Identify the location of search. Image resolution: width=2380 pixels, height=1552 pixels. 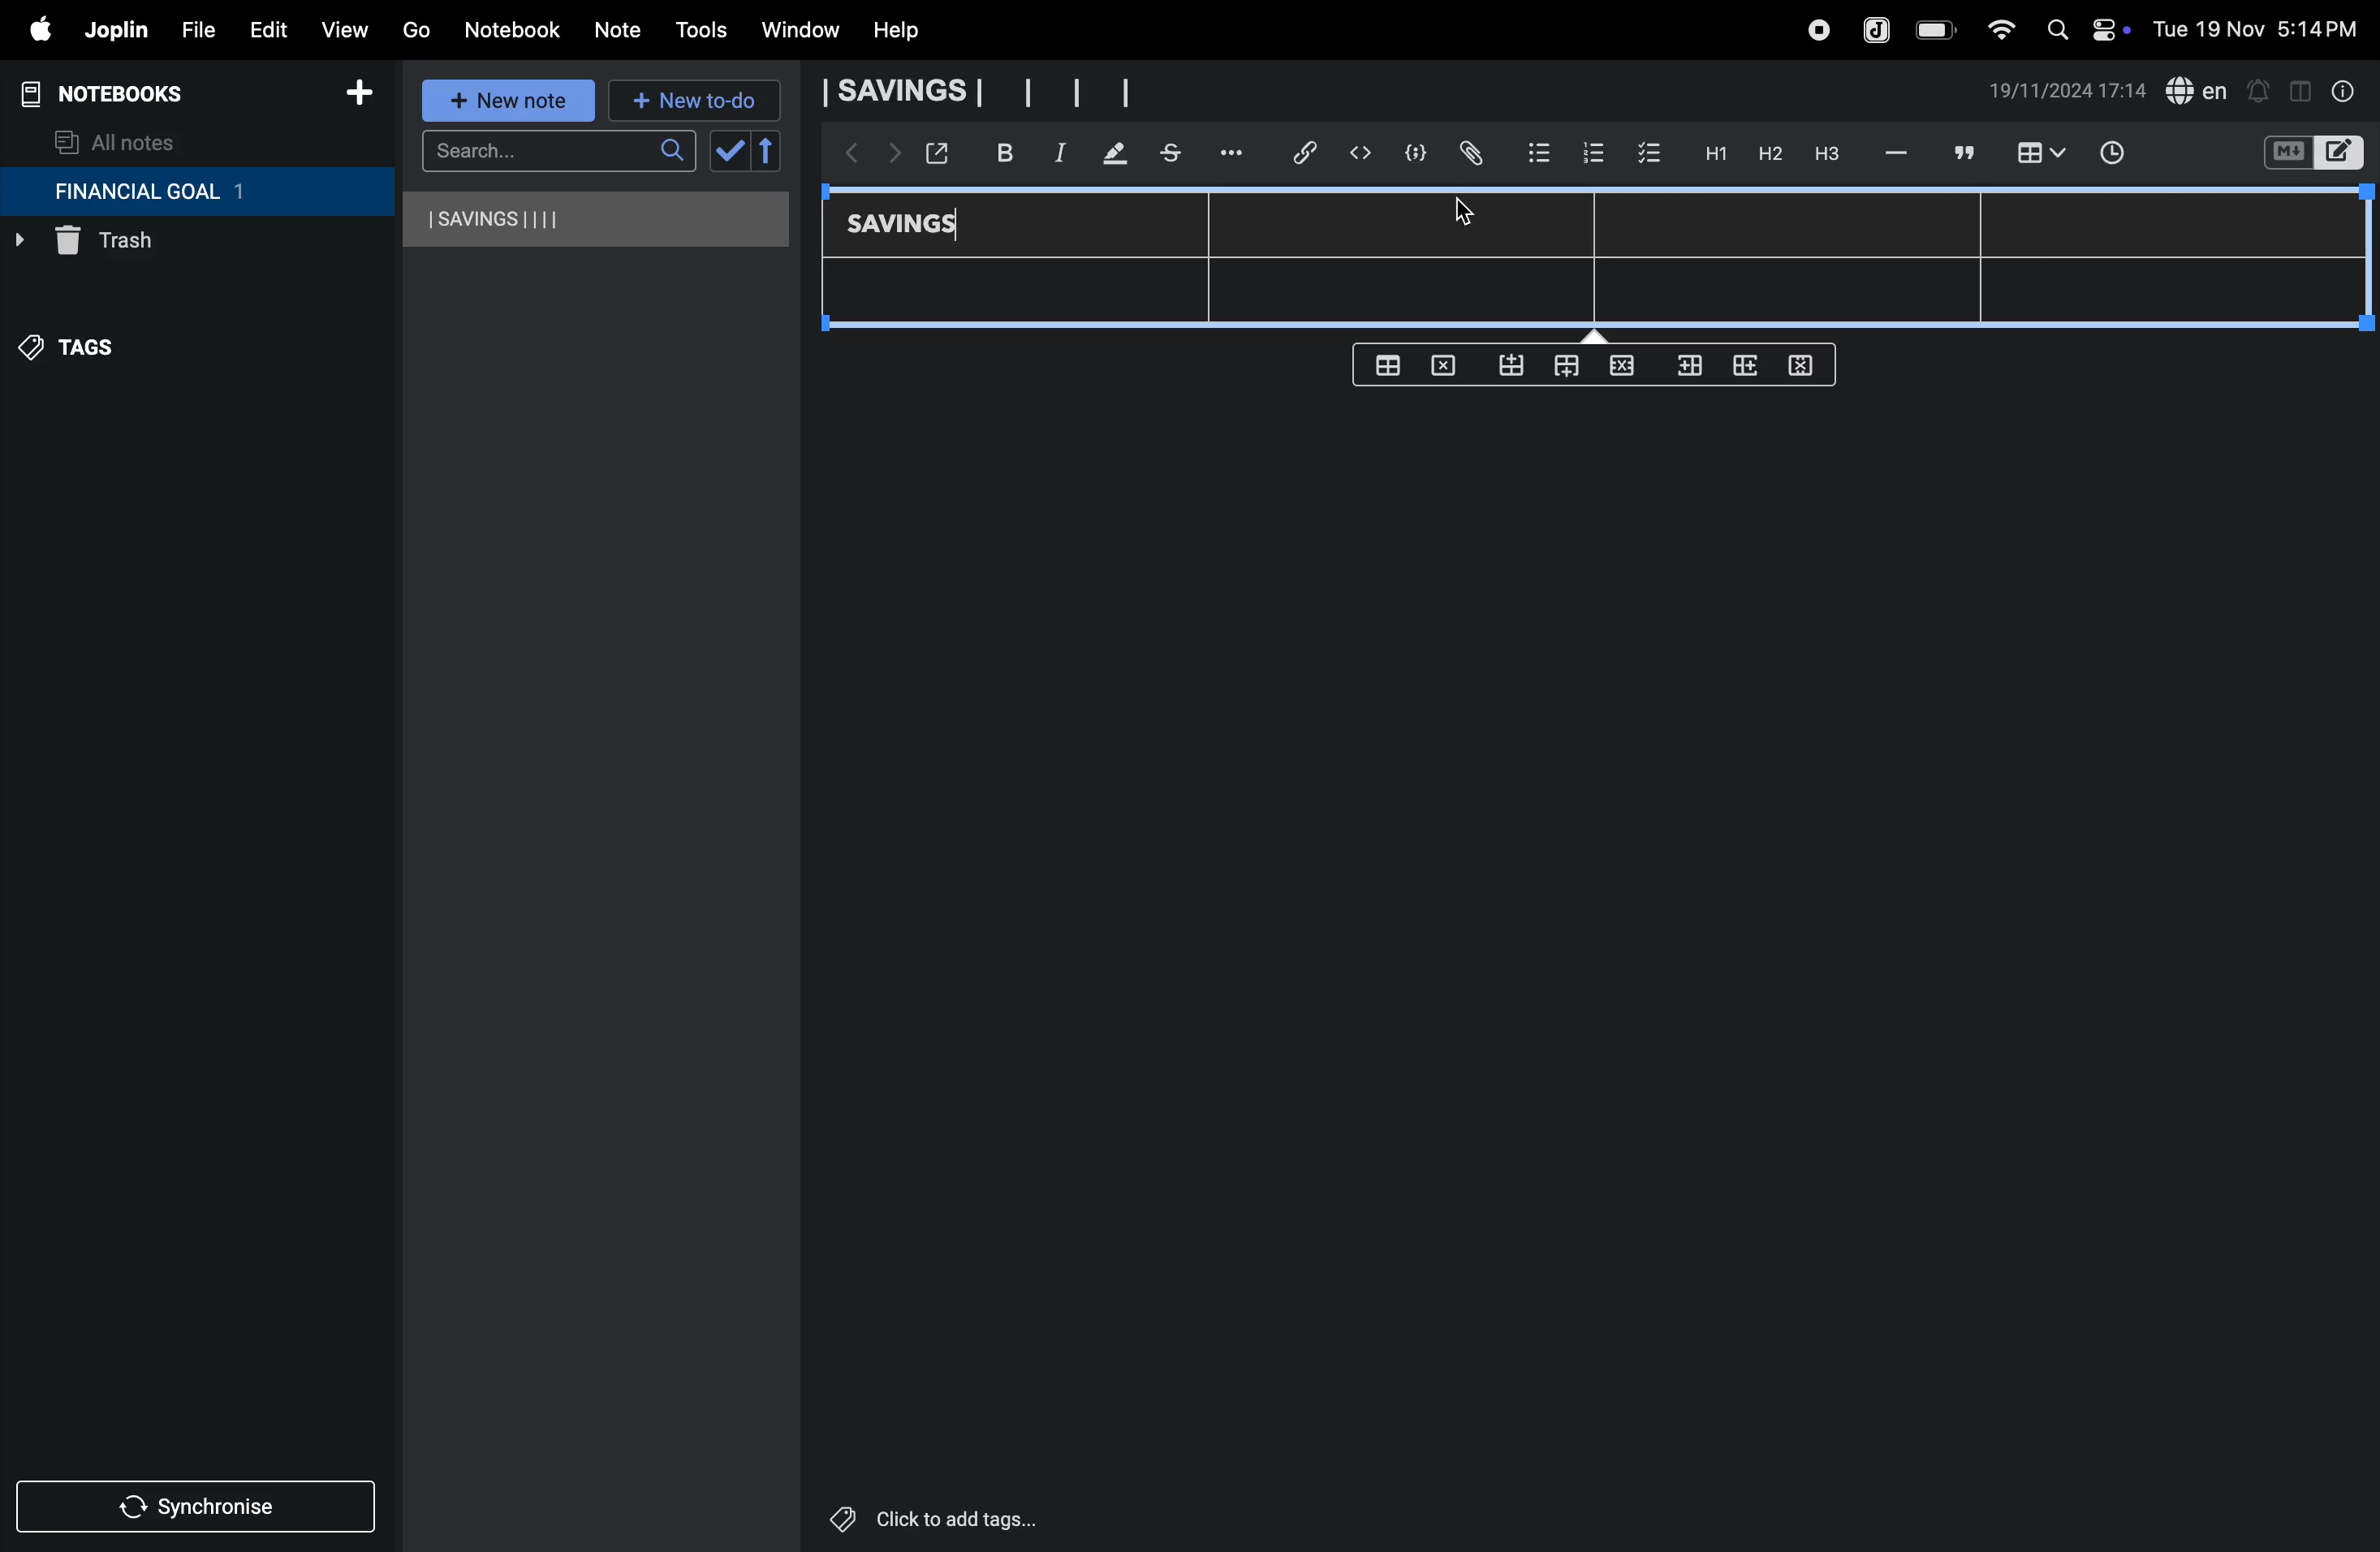
(558, 151).